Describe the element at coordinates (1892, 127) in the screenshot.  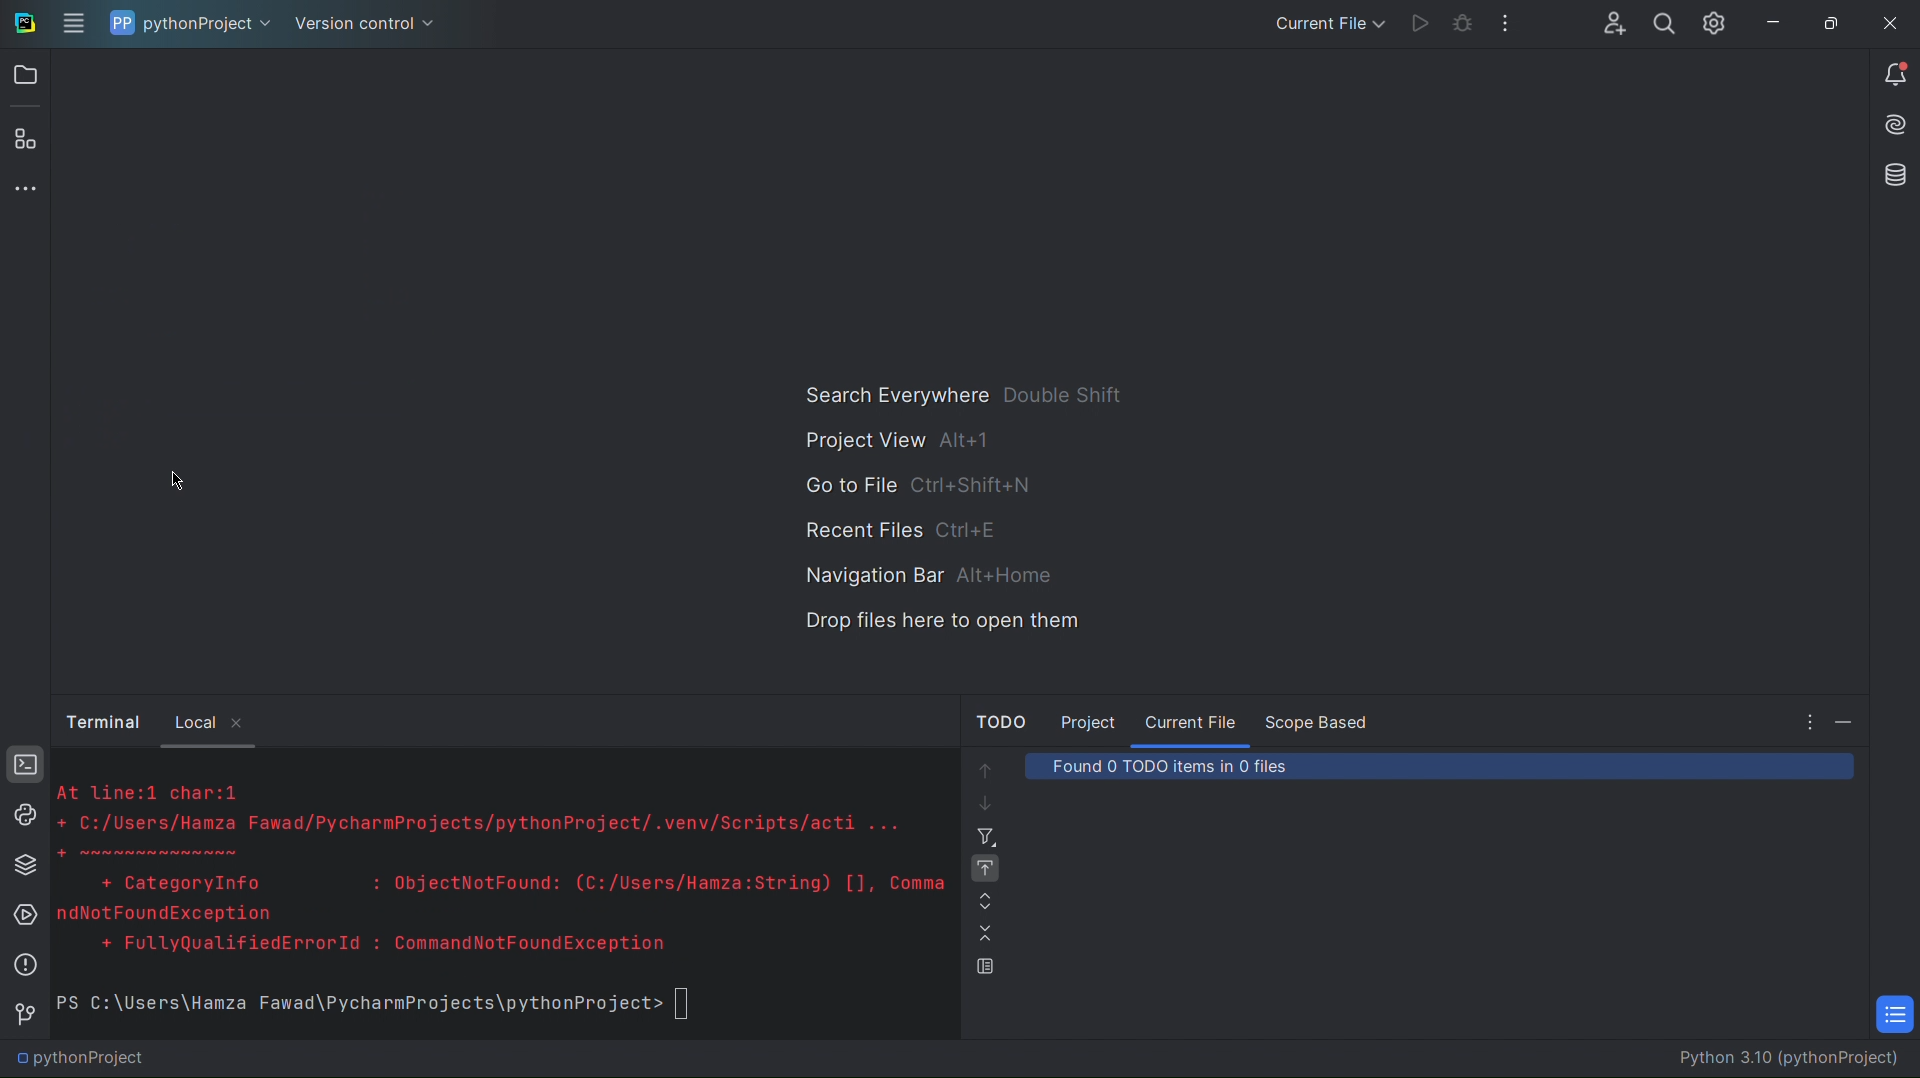
I see `Install AI Assistant` at that location.